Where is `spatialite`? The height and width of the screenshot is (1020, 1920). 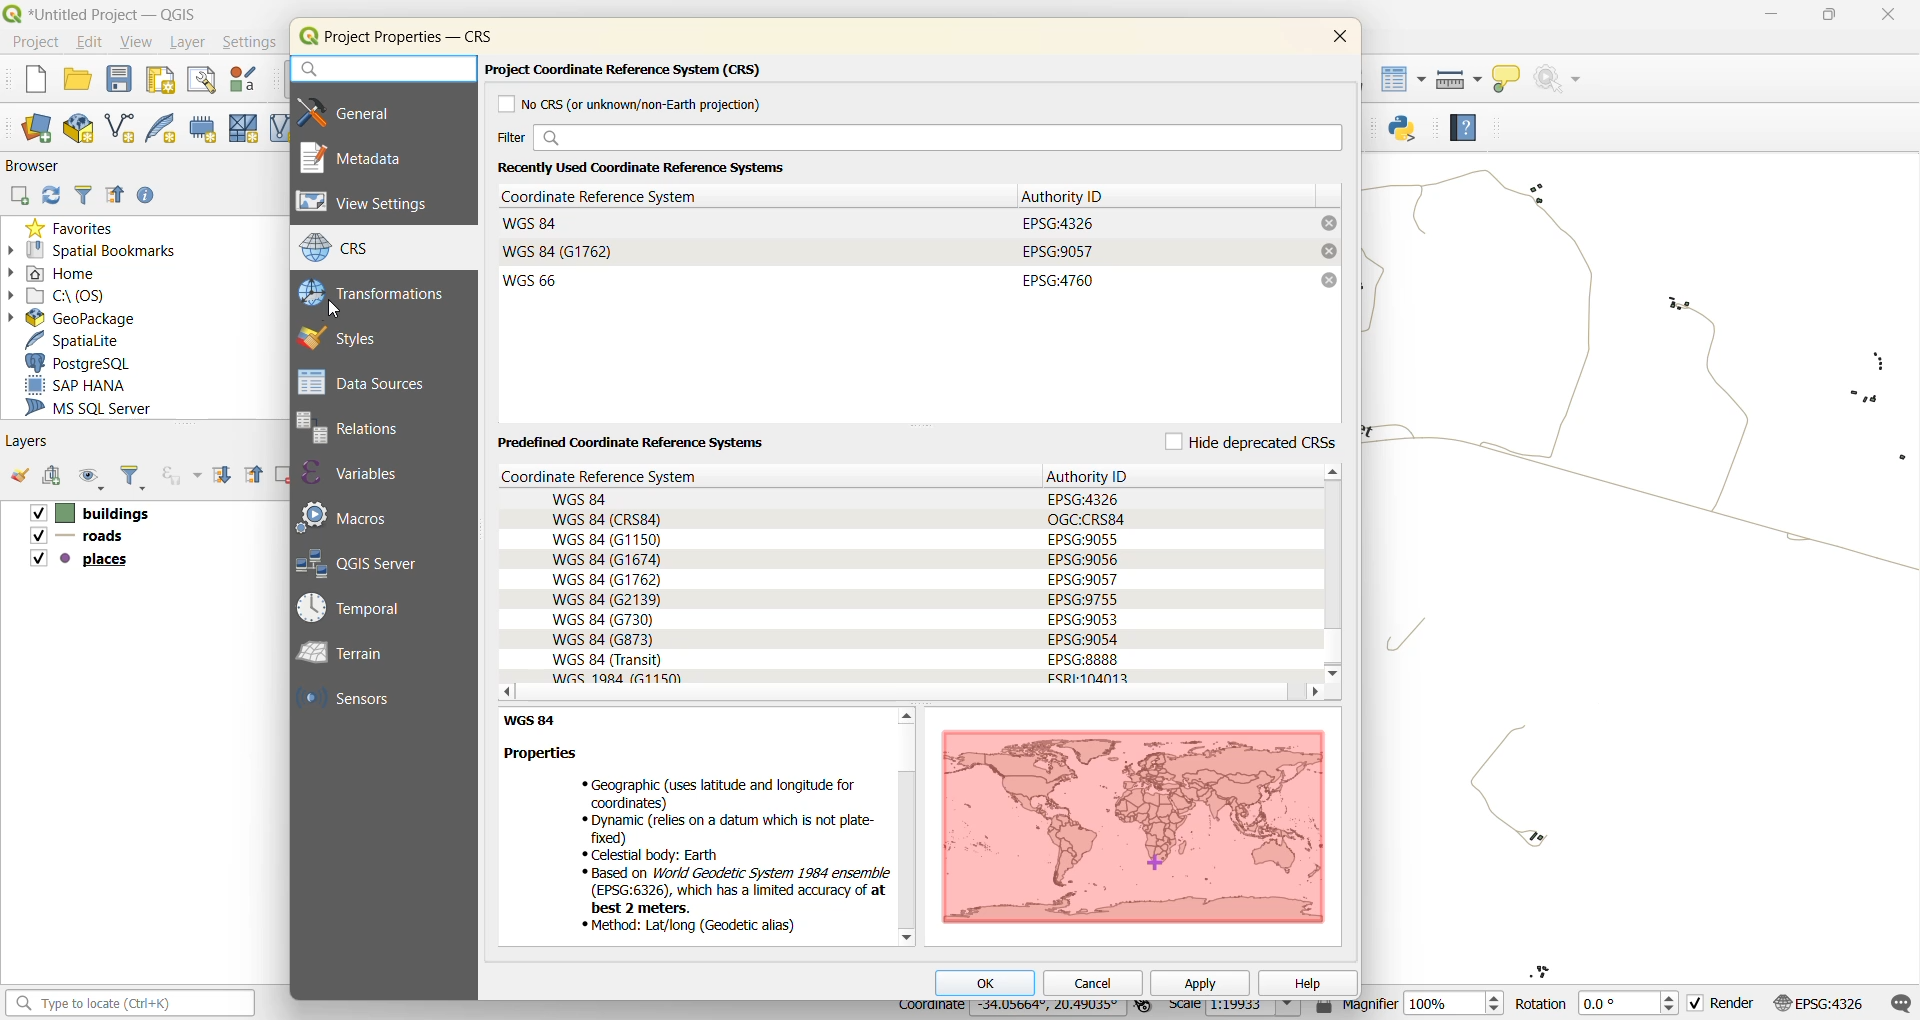 spatialite is located at coordinates (80, 339).